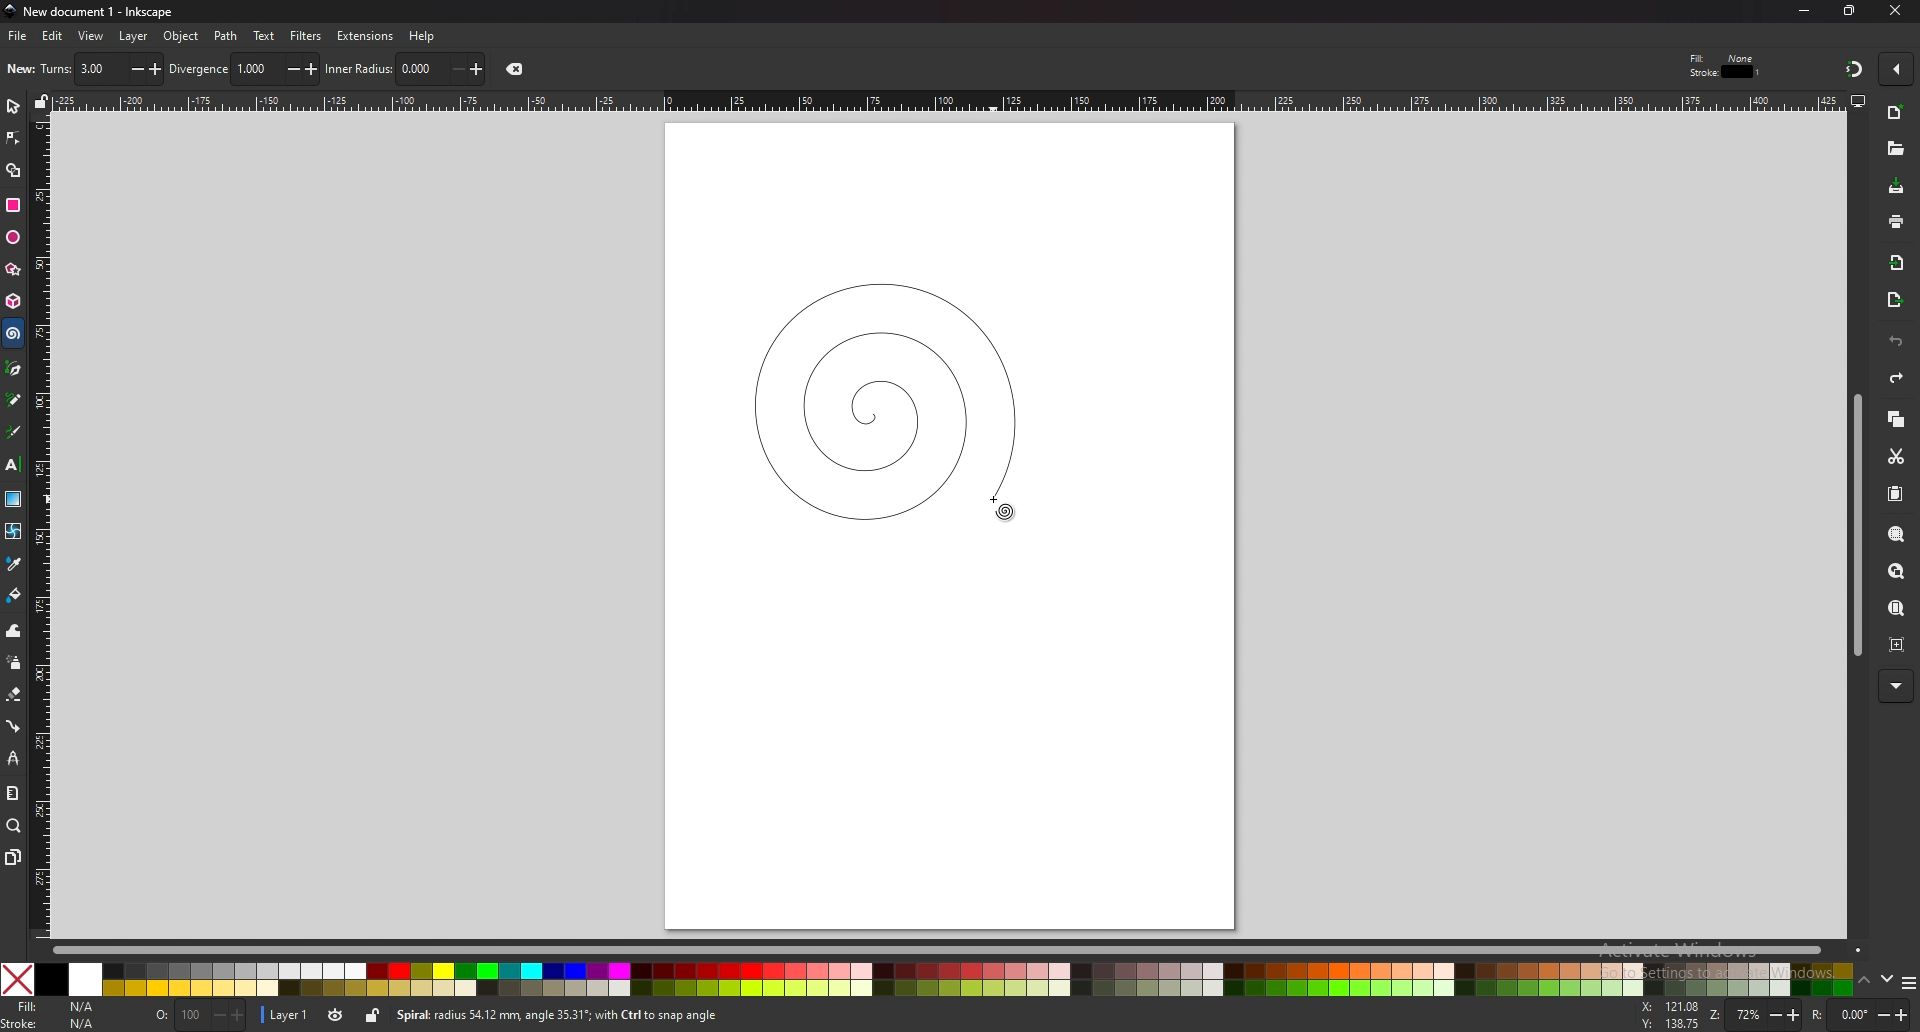 This screenshot has height=1032, width=1920. I want to click on layer 1, so click(288, 1015).